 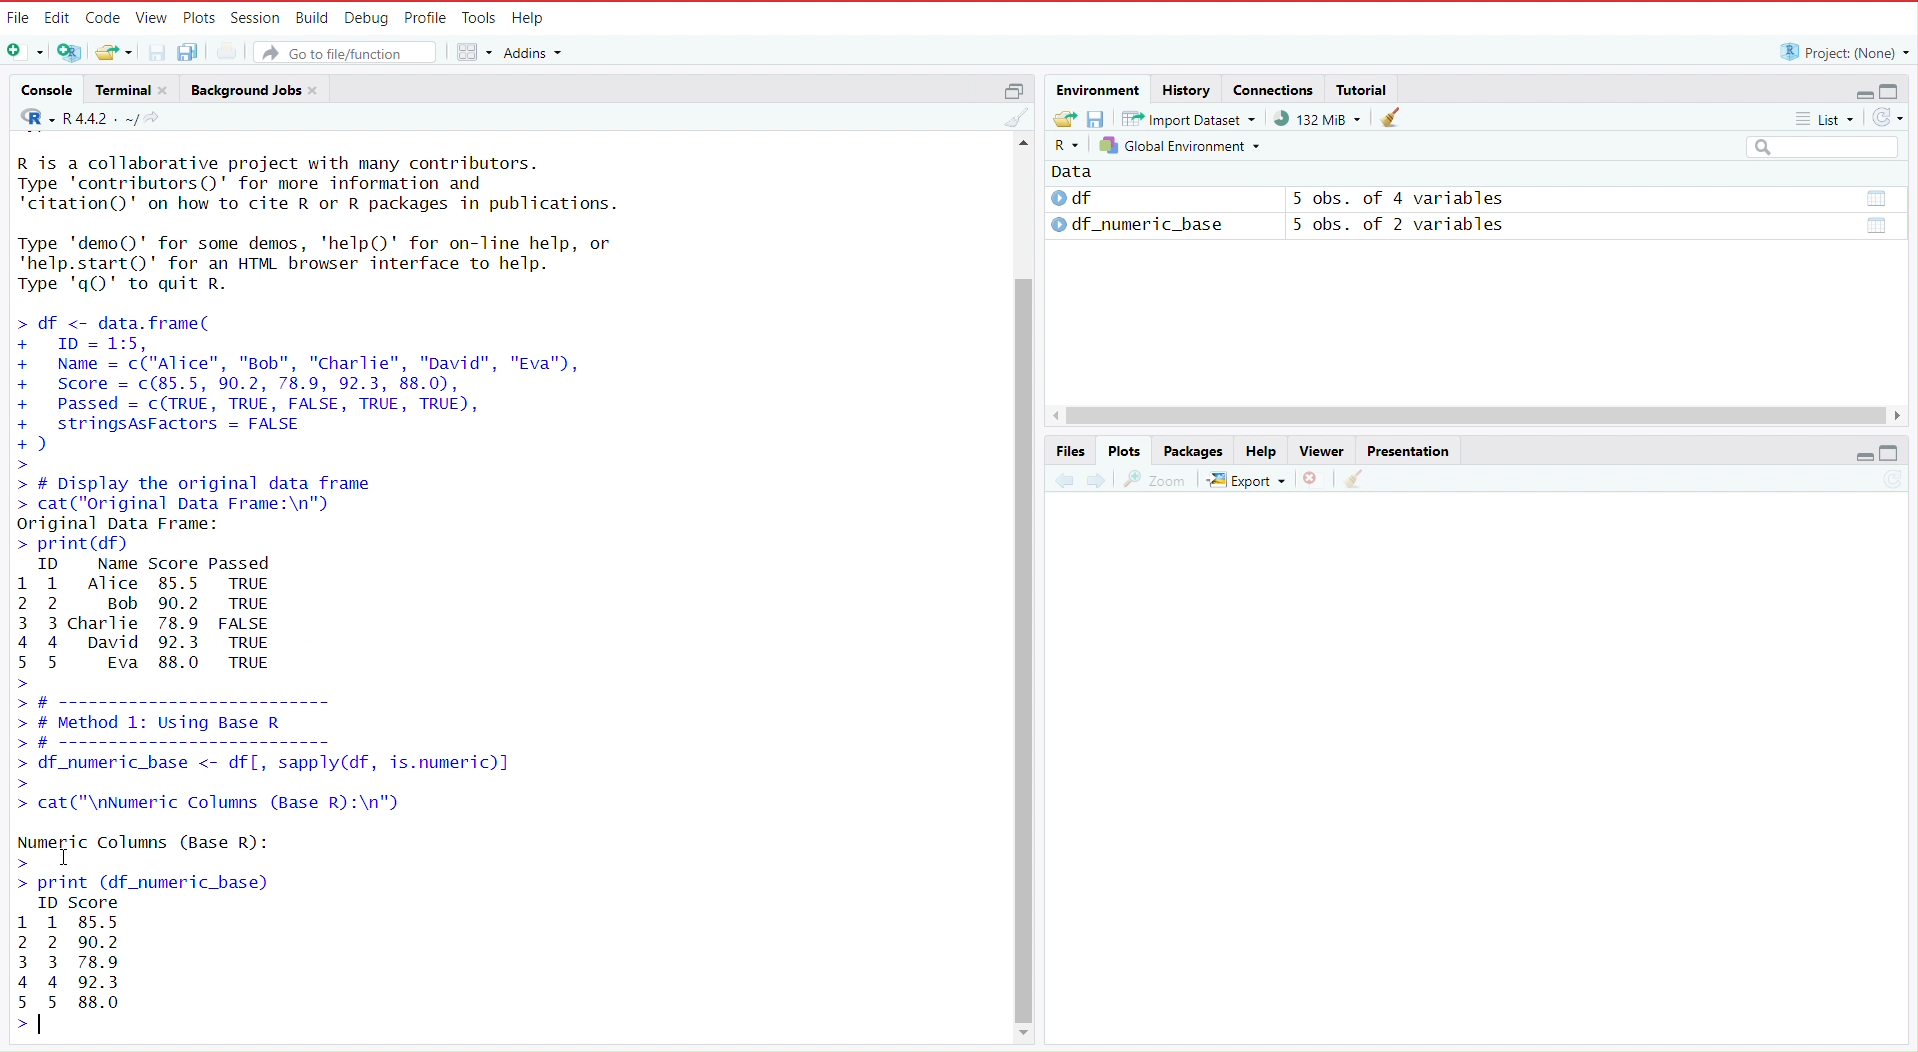 What do you see at coordinates (1313, 479) in the screenshot?
I see `remove the current plot` at bounding box center [1313, 479].